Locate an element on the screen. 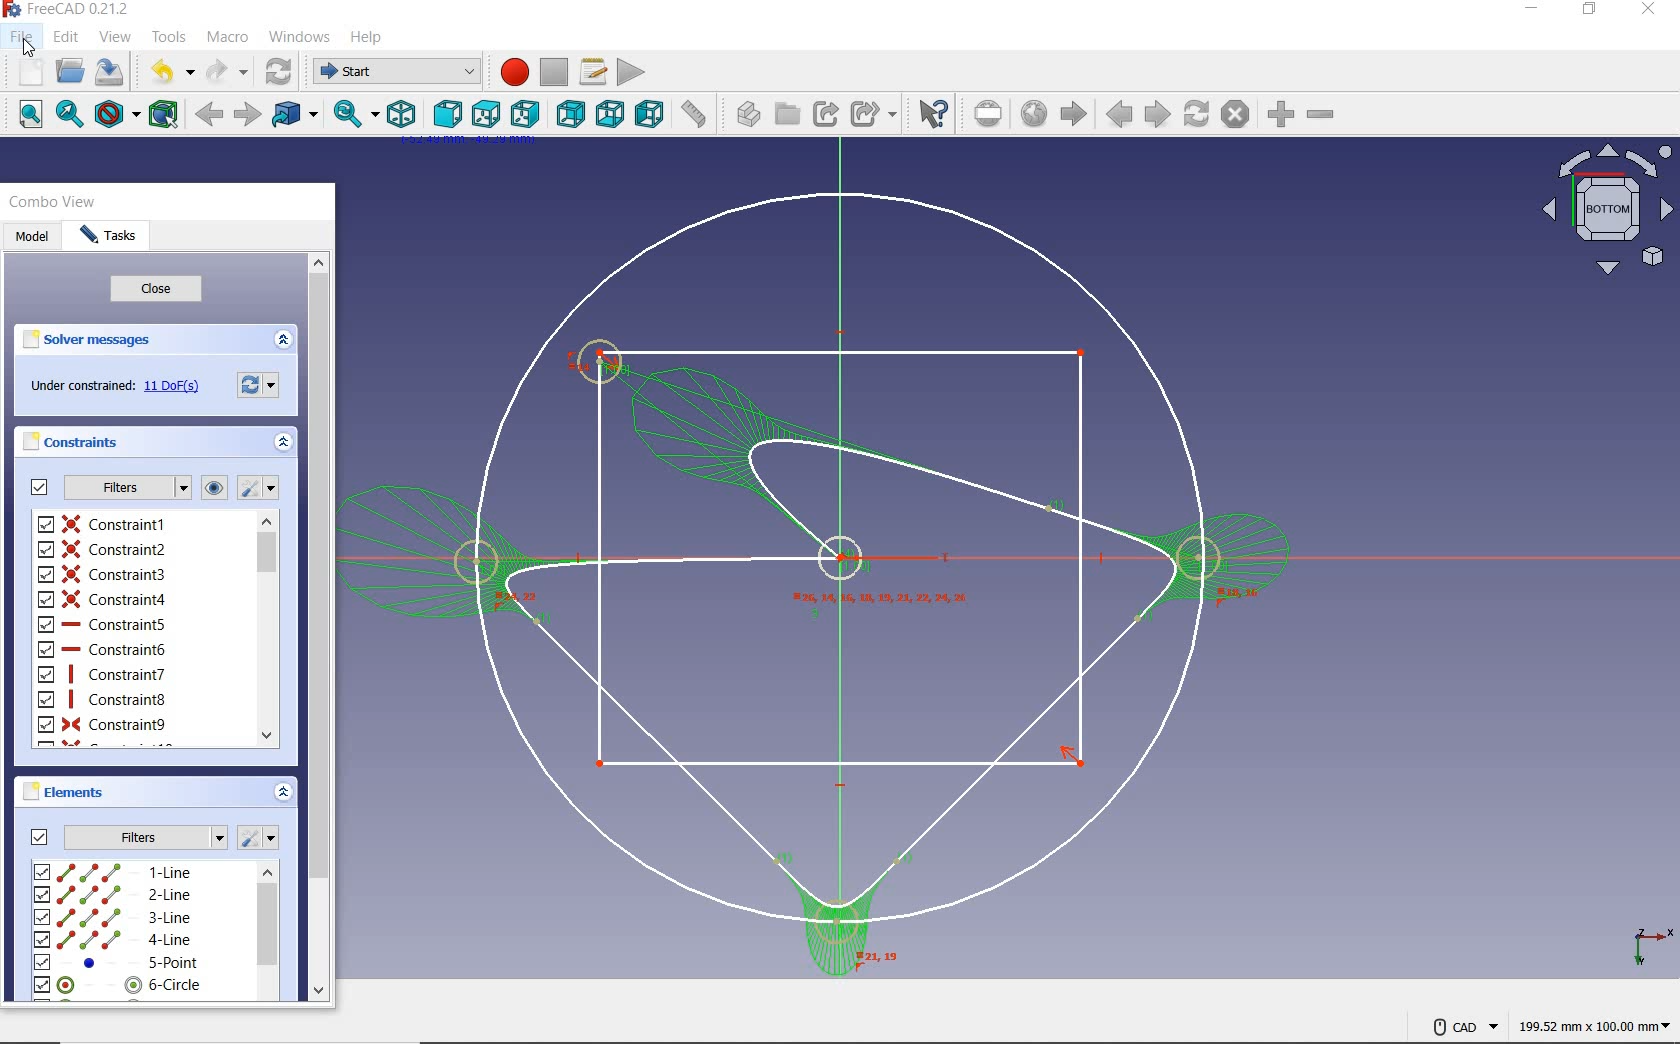 This screenshot has width=1680, height=1044. go tolinked object is located at coordinates (296, 113).